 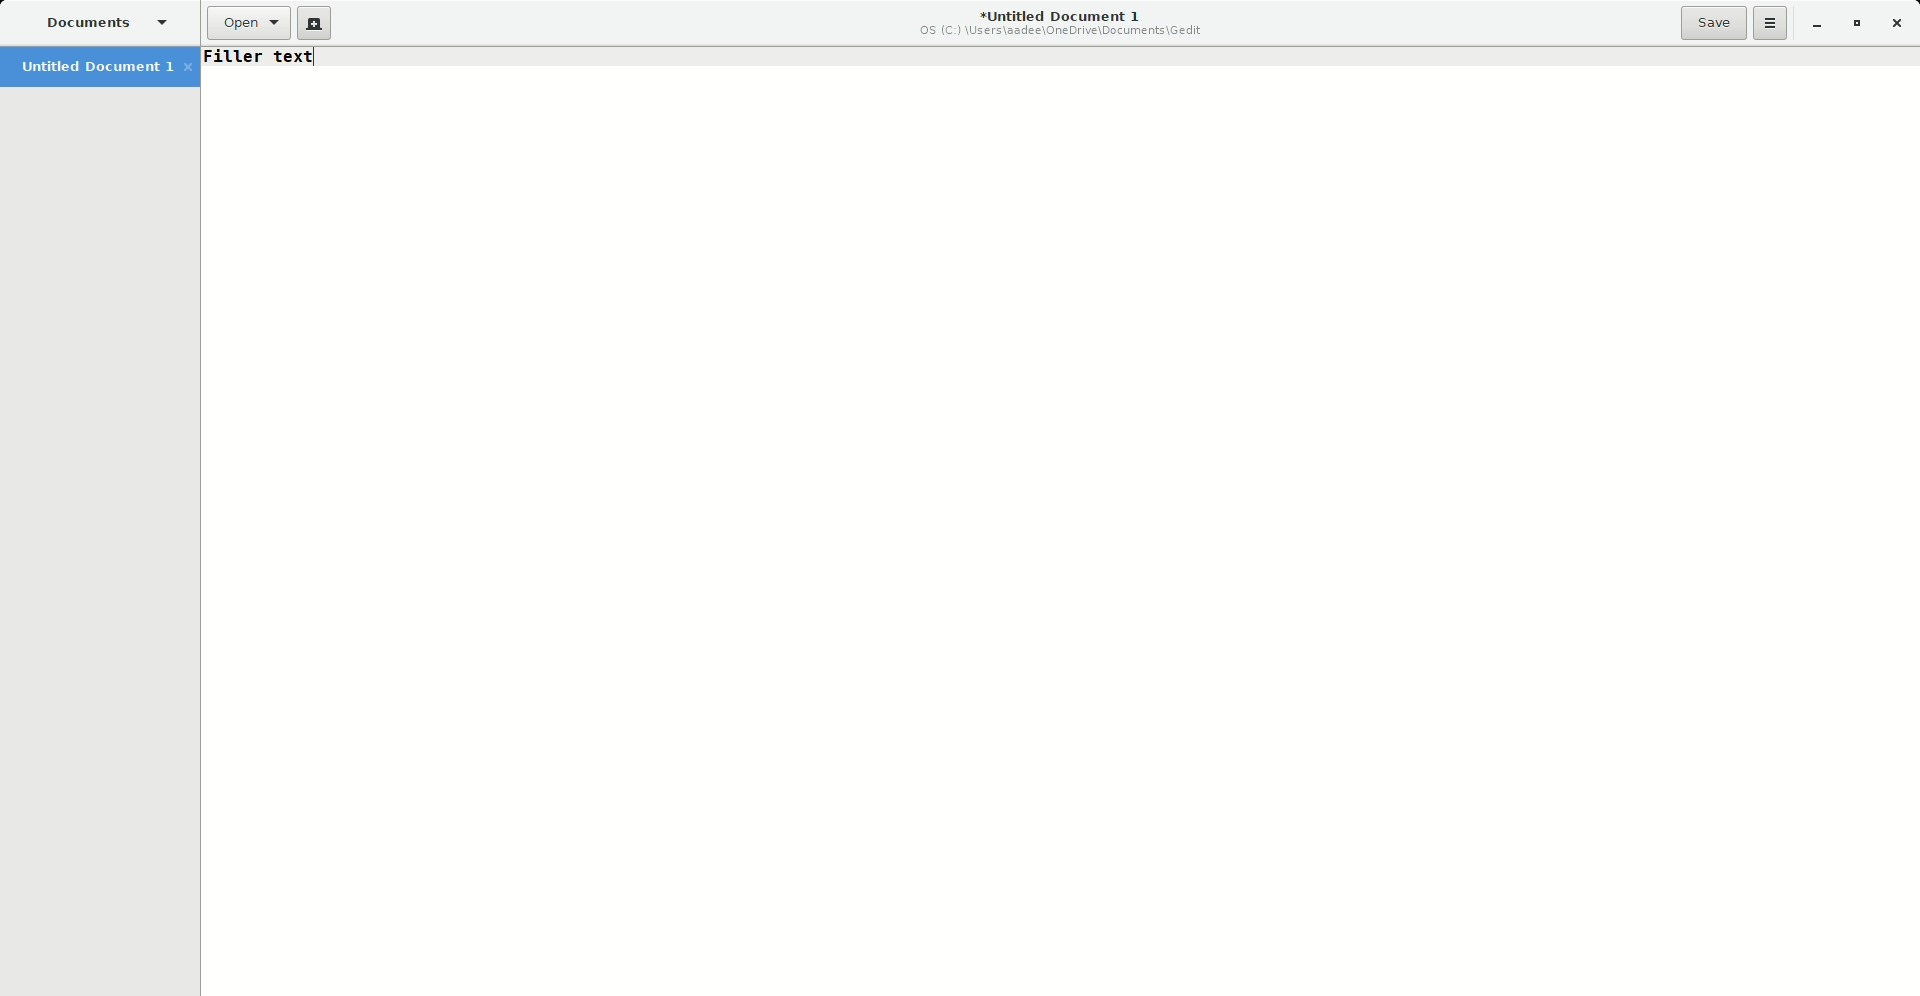 What do you see at coordinates (244, 24) in the screenshot?
I see `Open` at bounding box center [244, 24].